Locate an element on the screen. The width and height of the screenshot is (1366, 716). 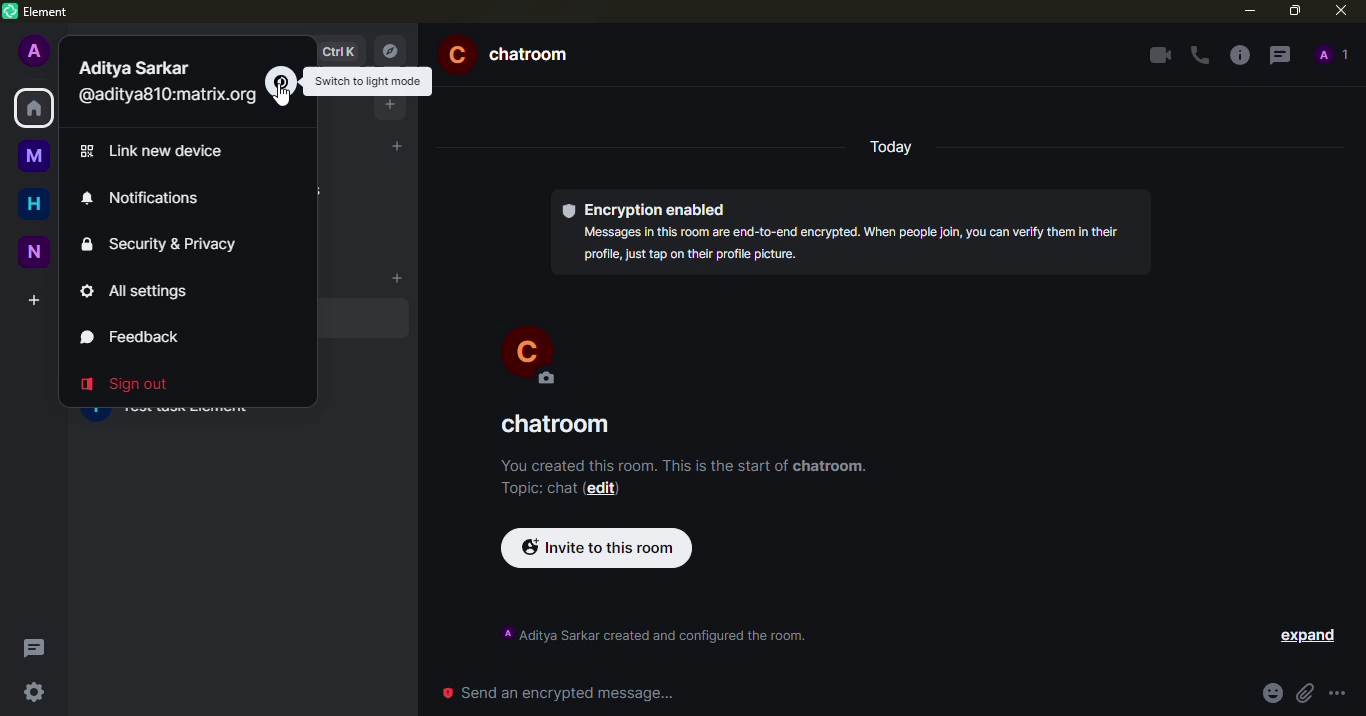
chatroom is located at coordinates (563, 424).